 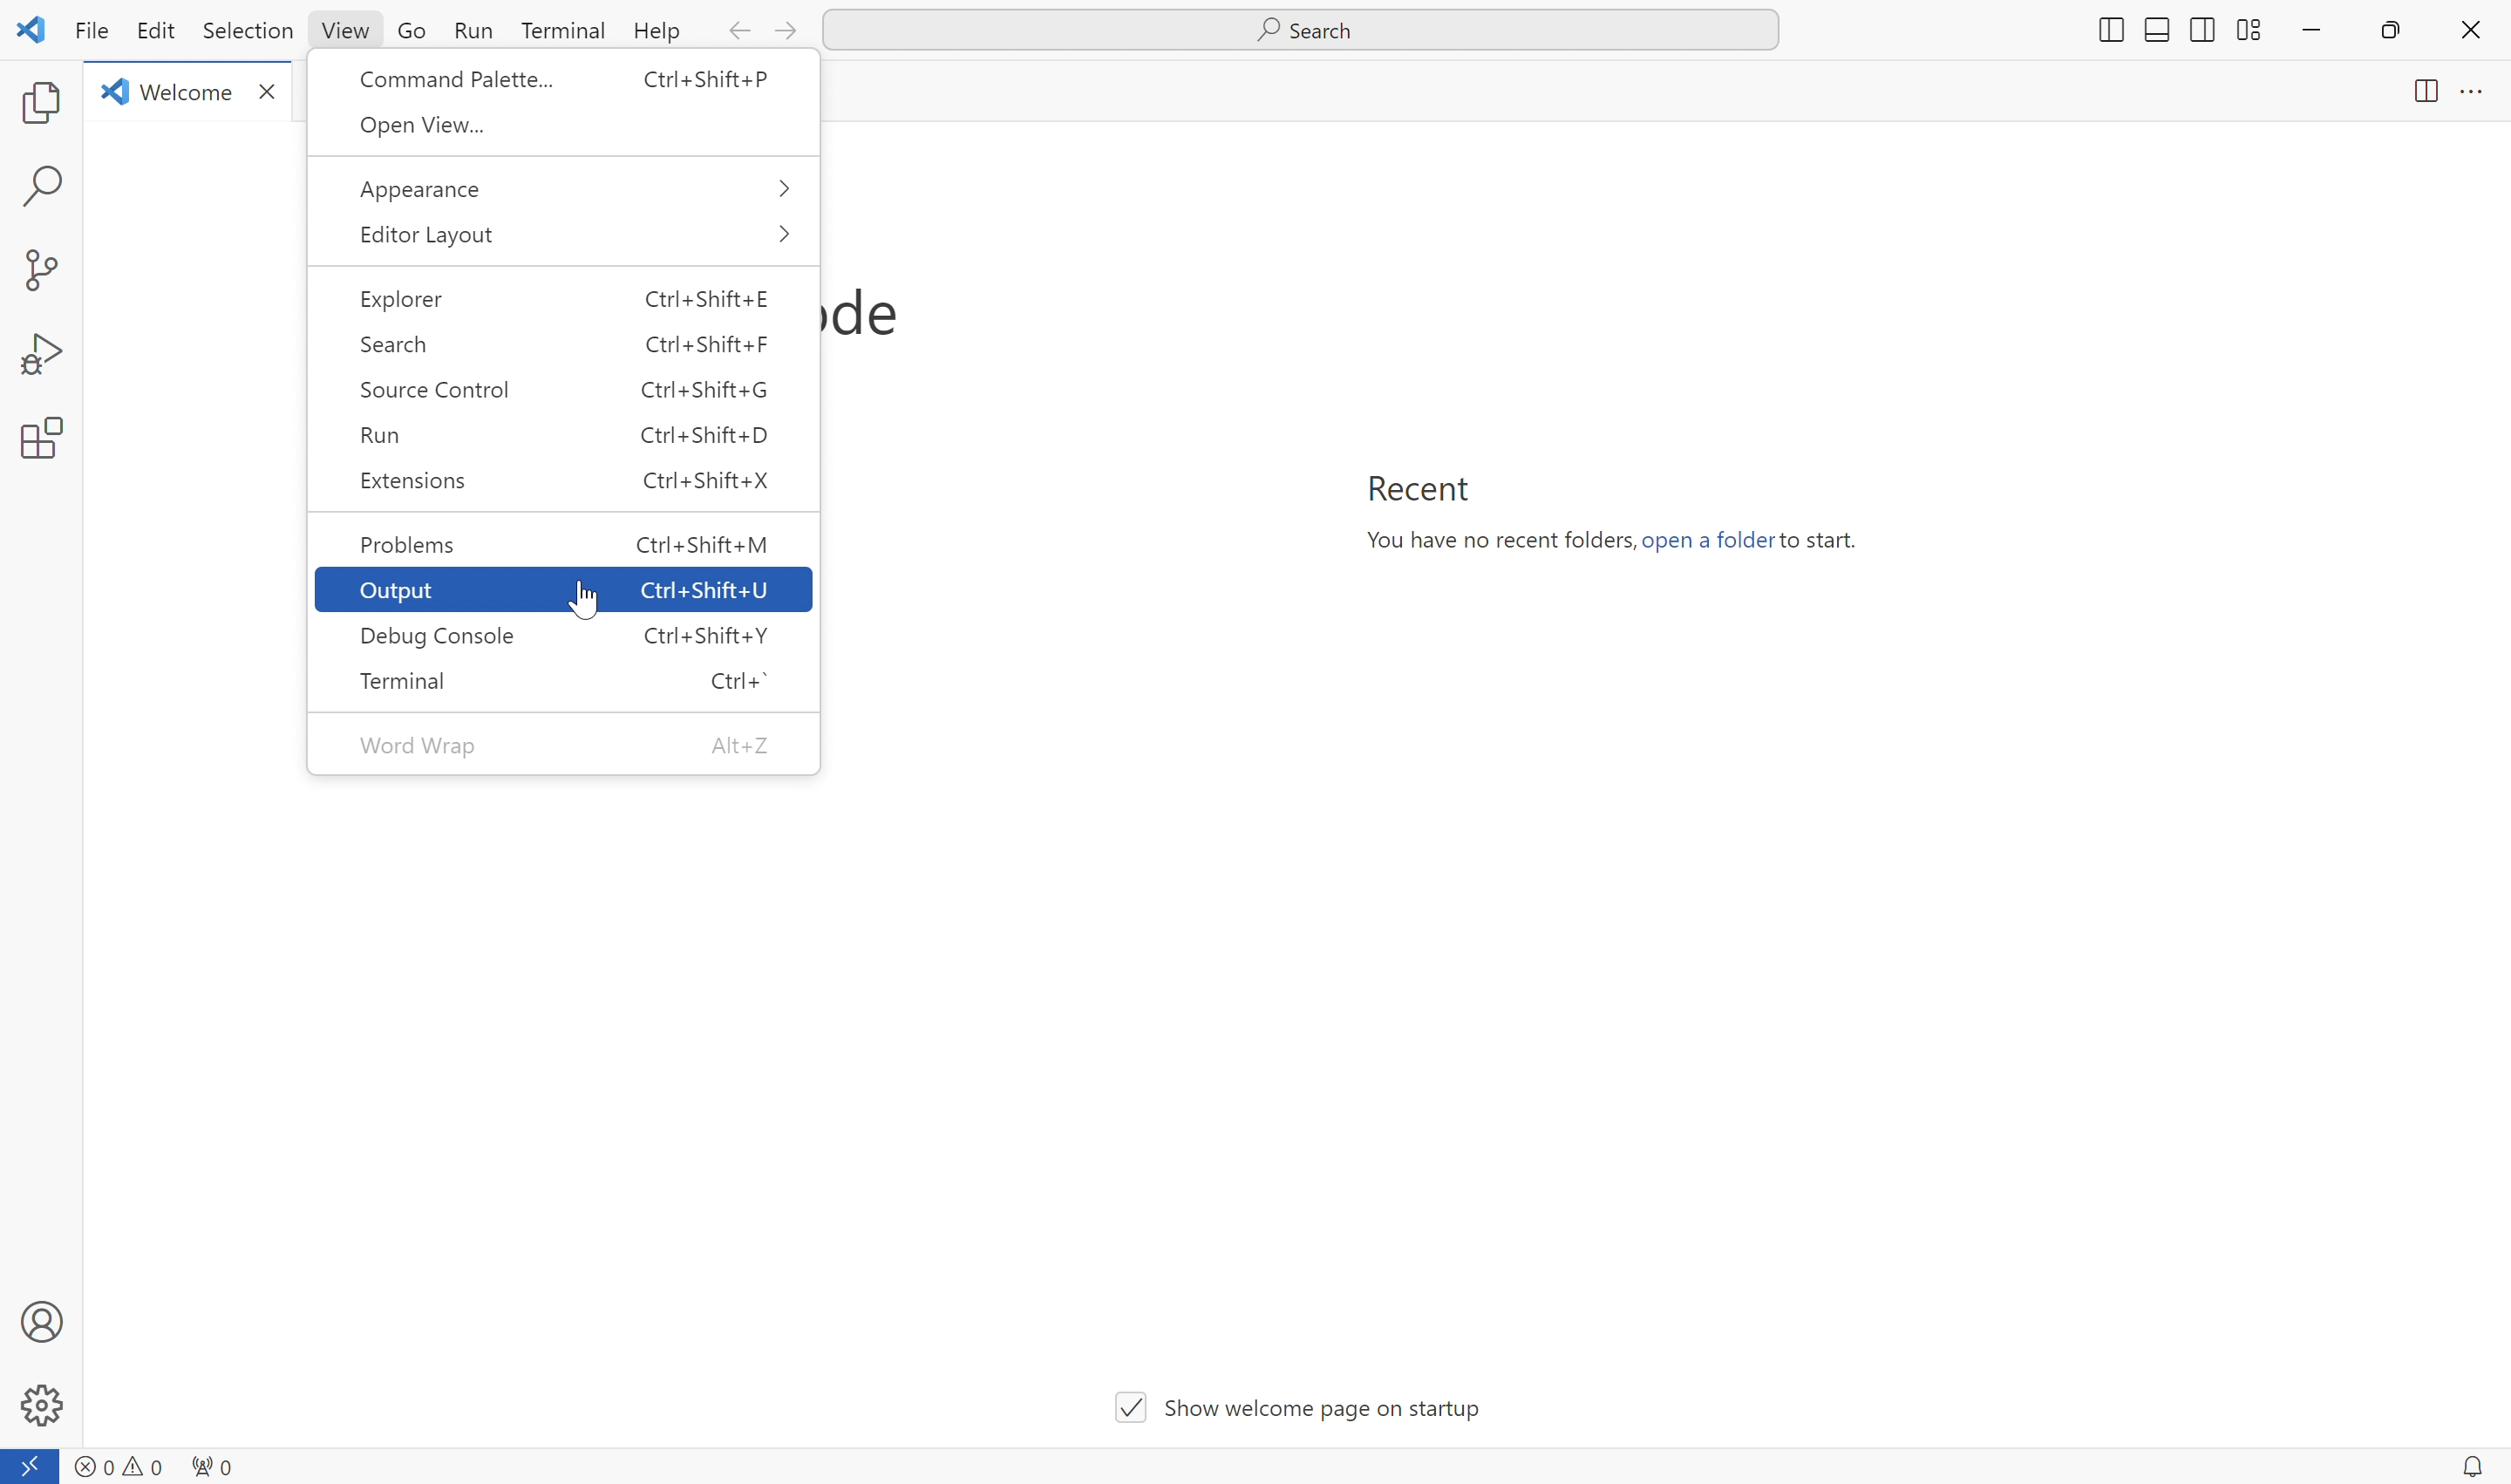 What do you see at coordinates (786, 34) in the screenshot?
I see `forward` at bounding box center [786, 34].